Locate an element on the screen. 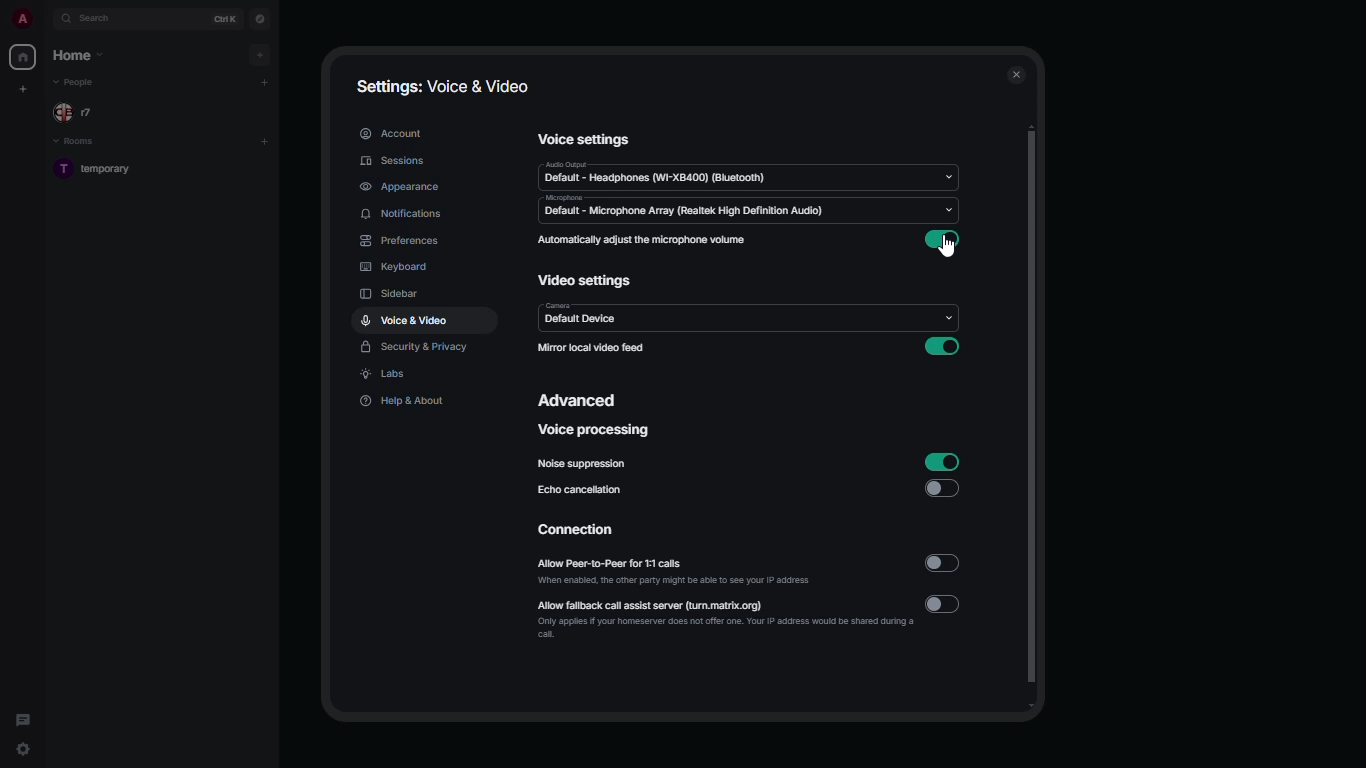  labs is located at coordinates (386, 375).